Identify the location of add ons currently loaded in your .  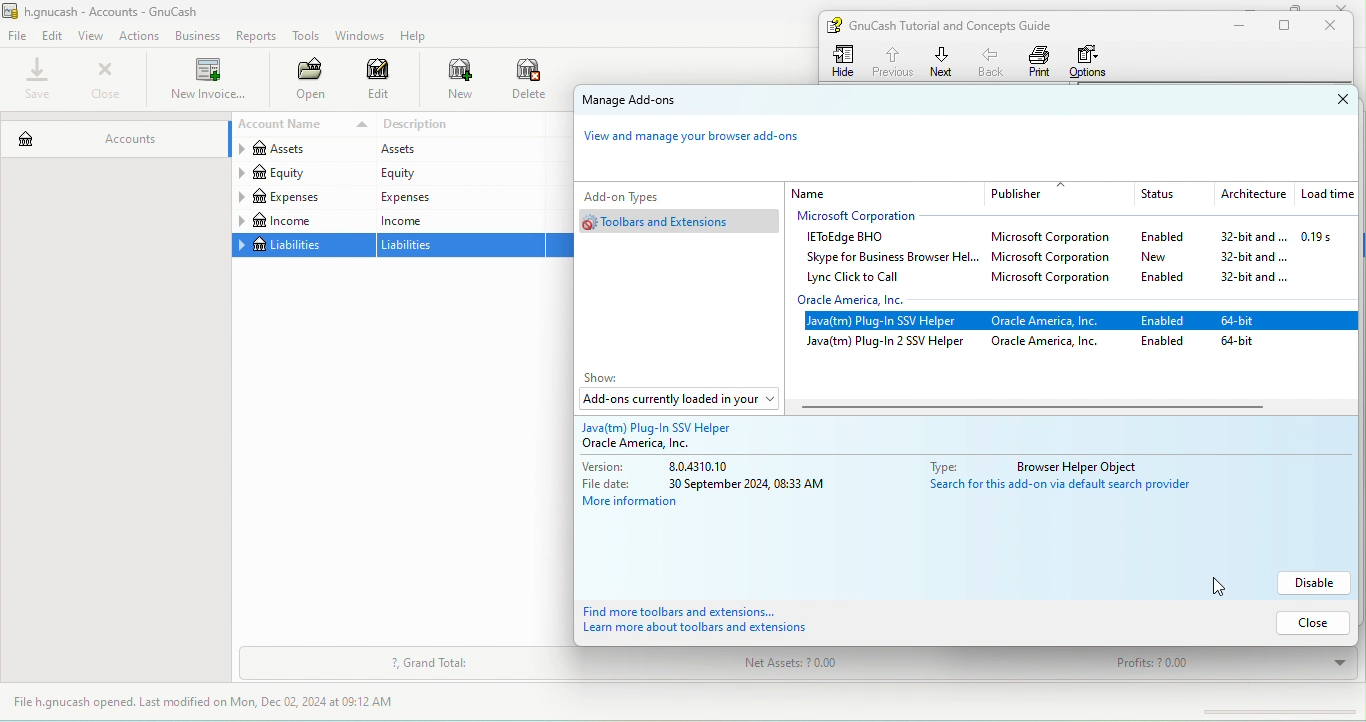
(677, 401).